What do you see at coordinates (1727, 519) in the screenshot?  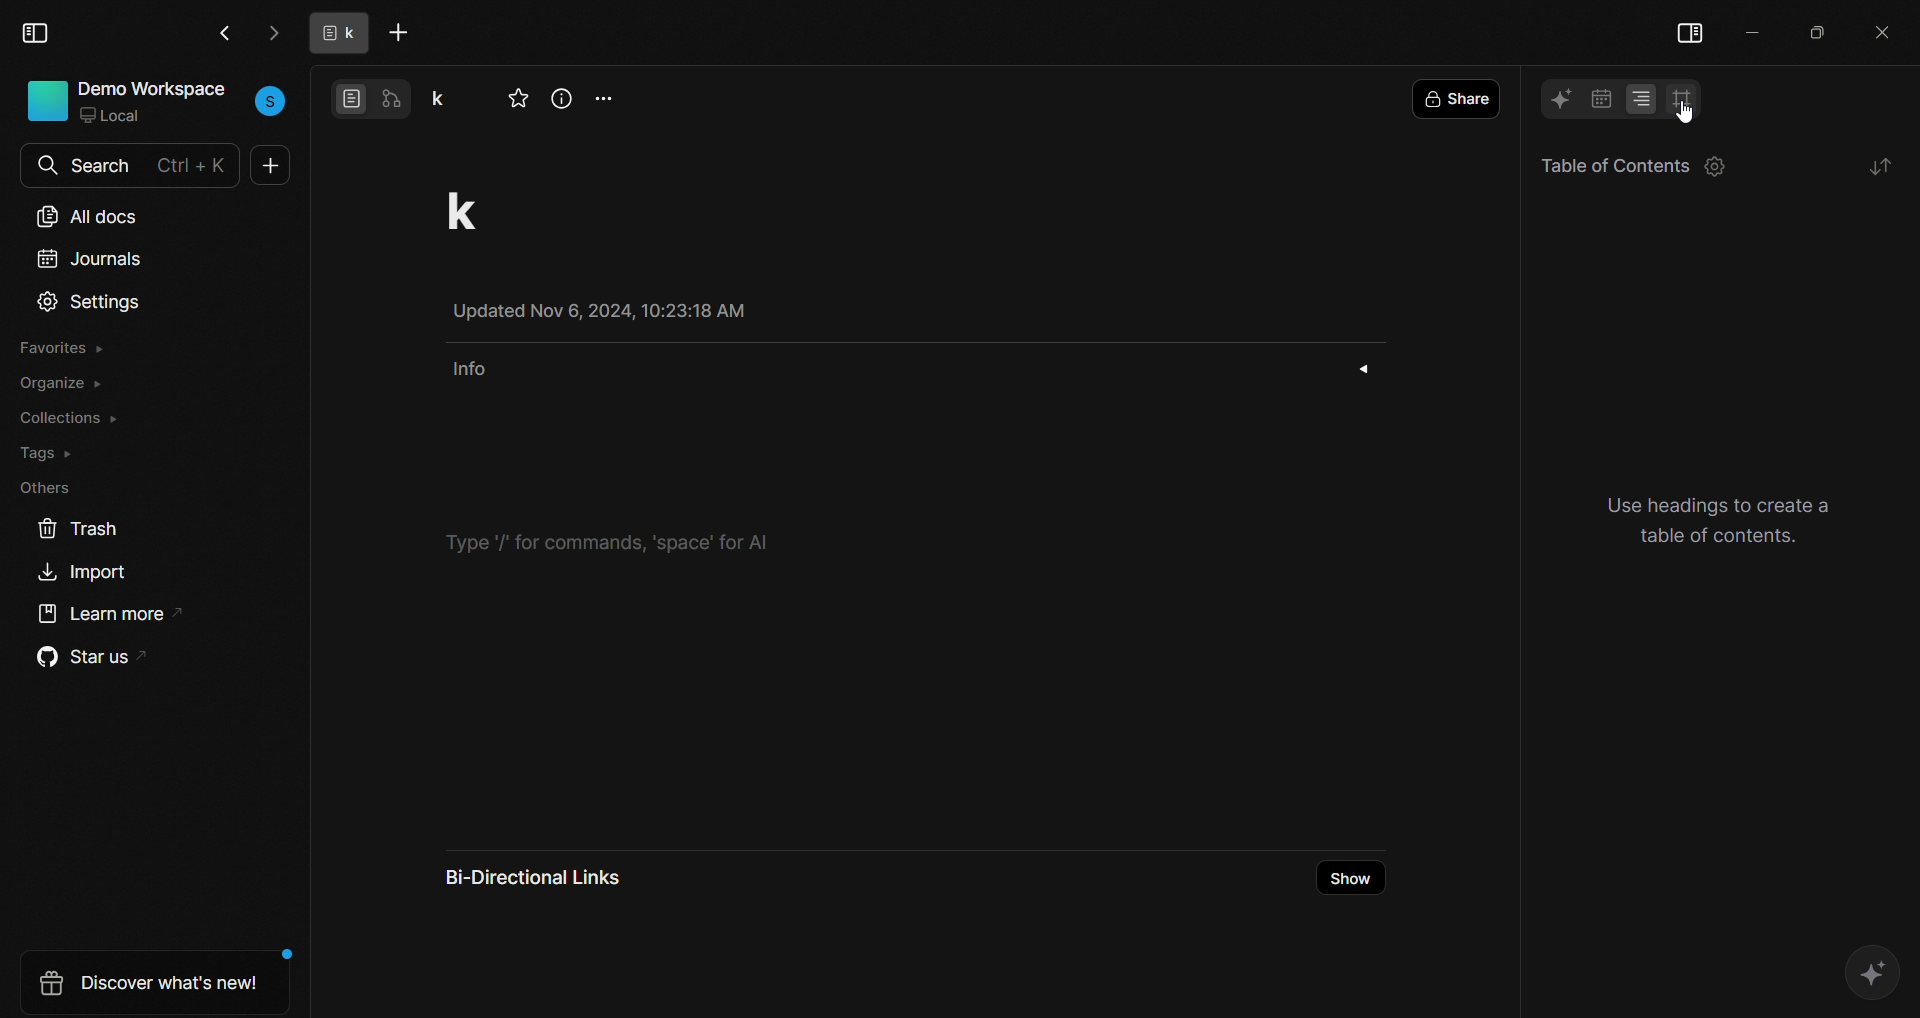 I see `use headings to create a table of contents` at bounding box center [1727, 519].